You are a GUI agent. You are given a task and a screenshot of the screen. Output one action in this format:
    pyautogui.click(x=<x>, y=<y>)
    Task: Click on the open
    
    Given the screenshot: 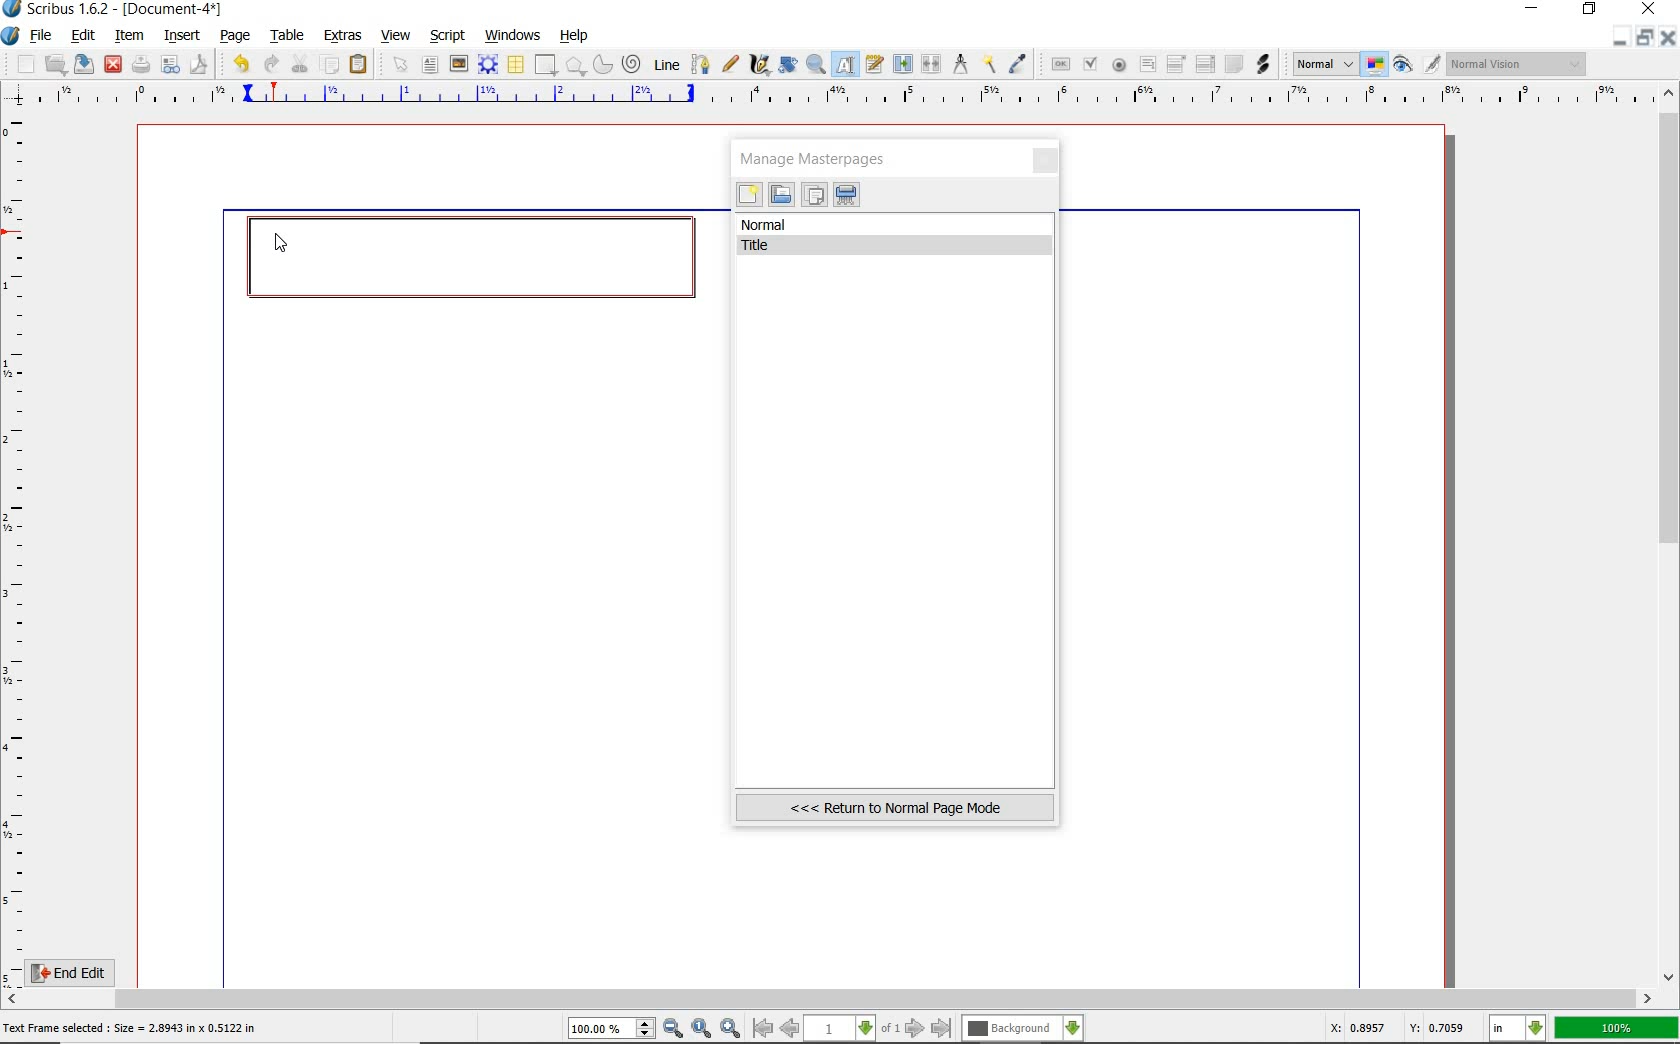 What is the action you would take?
    pyautogui.click(x=56, y=64)
    